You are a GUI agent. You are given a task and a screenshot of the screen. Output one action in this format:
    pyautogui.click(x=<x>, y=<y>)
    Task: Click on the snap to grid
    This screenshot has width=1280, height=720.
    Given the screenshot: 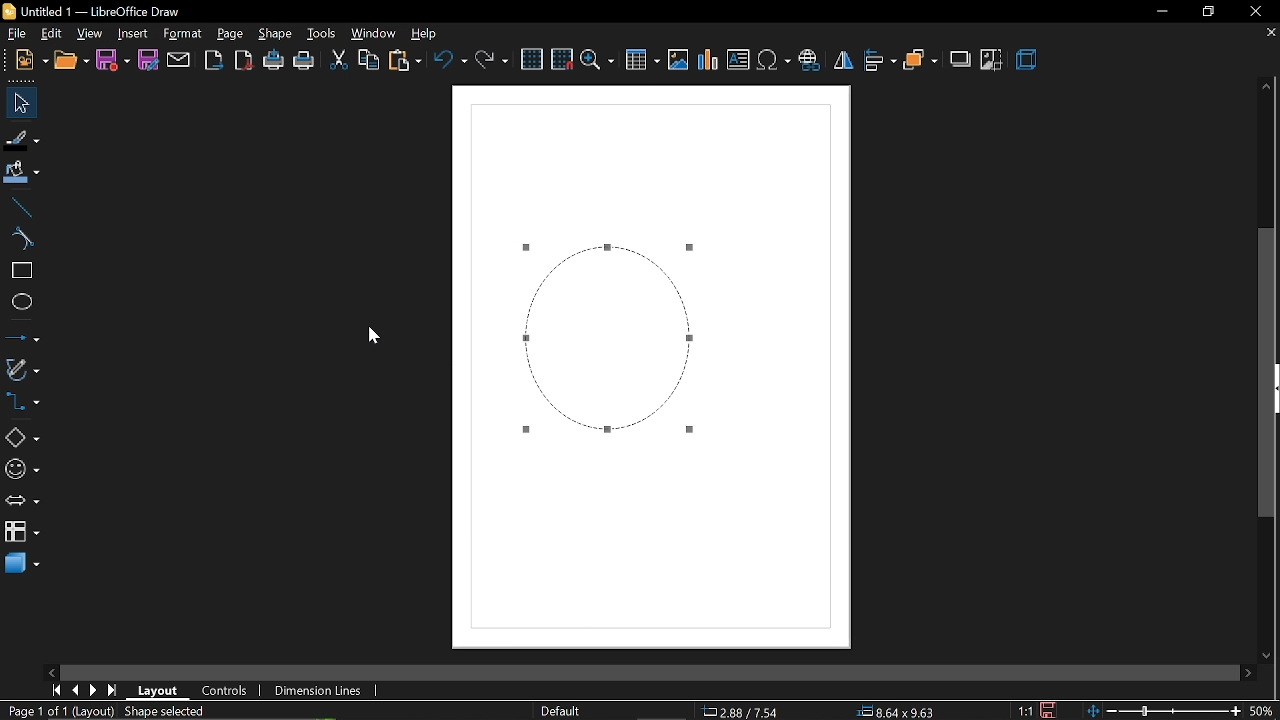 What is the action you would take?
    pyautogui.click(x=562, y=59)
    